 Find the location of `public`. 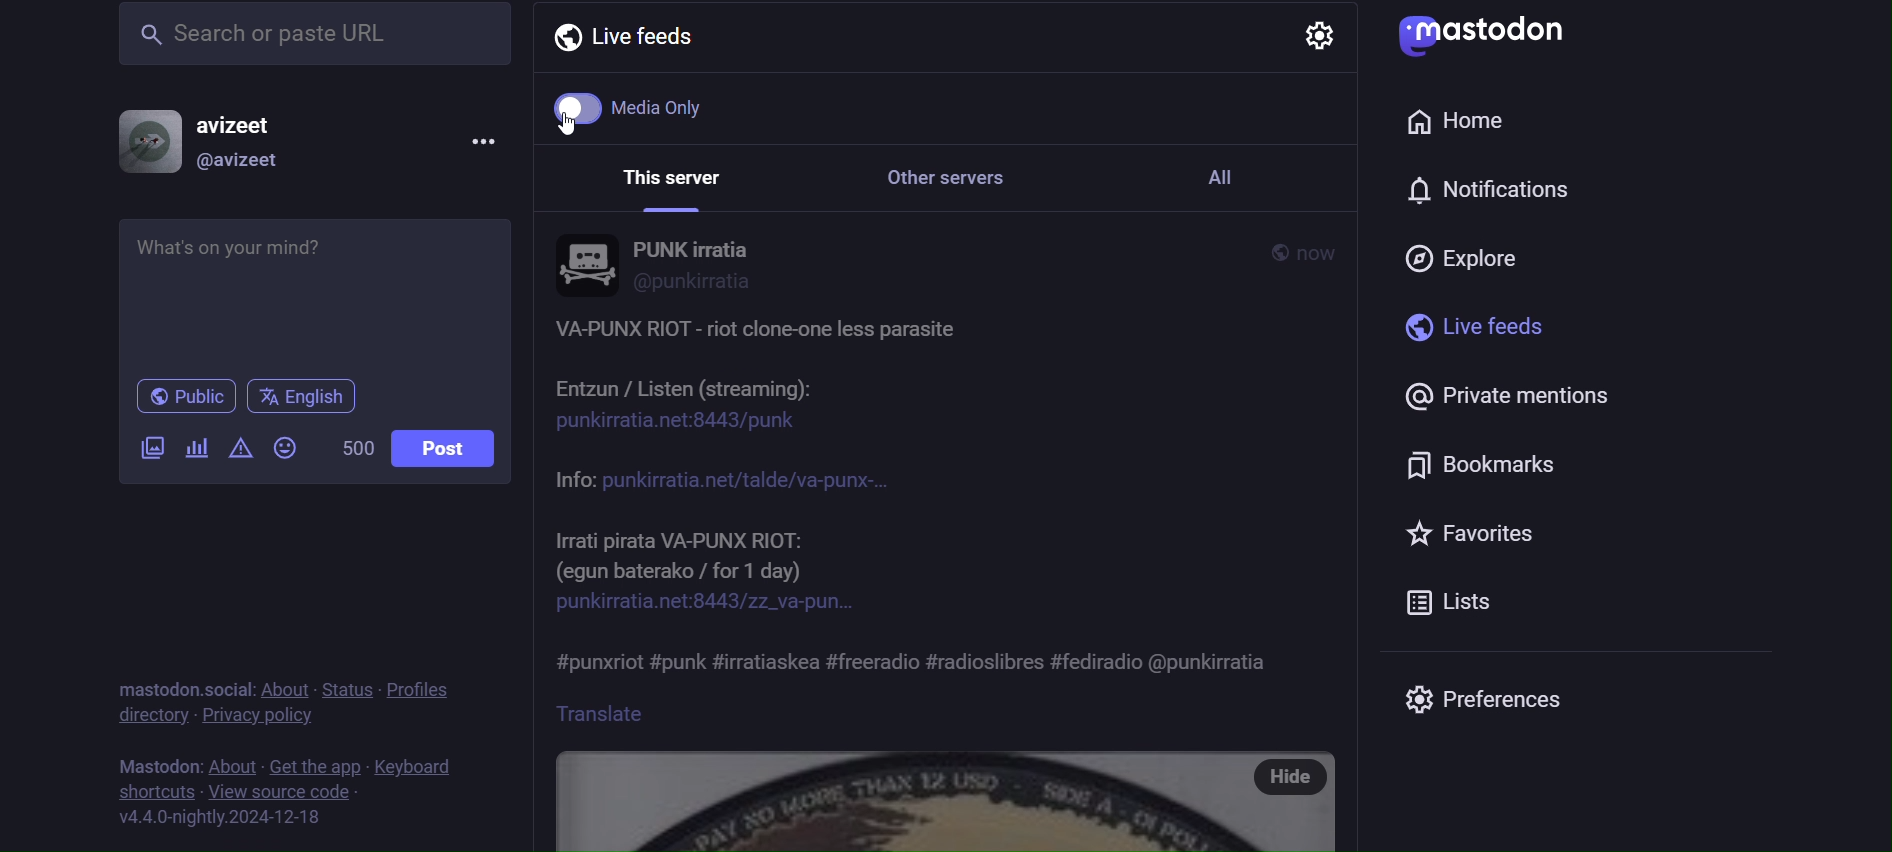

public is located at coordinates (181, 397).